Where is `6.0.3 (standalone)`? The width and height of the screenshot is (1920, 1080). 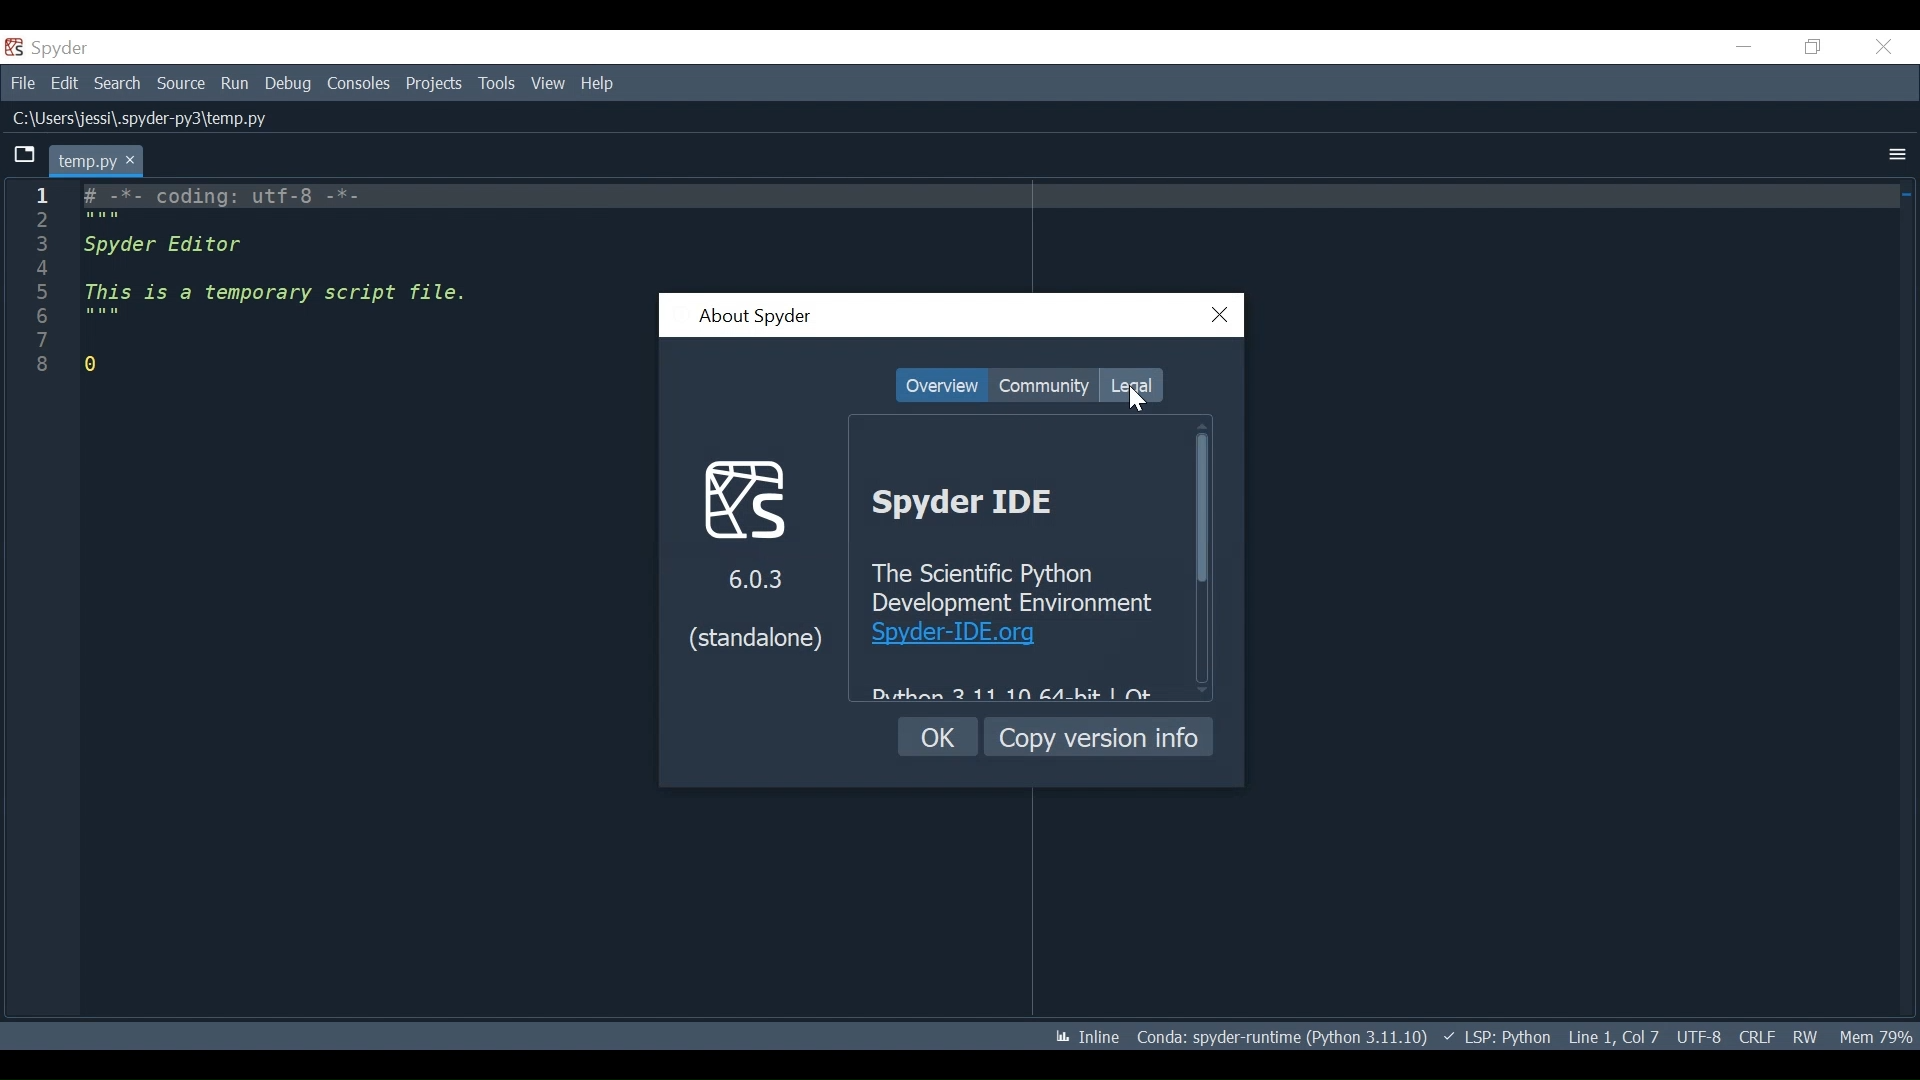
6.0.3 (standalone) is located at coordinates (755, 552).